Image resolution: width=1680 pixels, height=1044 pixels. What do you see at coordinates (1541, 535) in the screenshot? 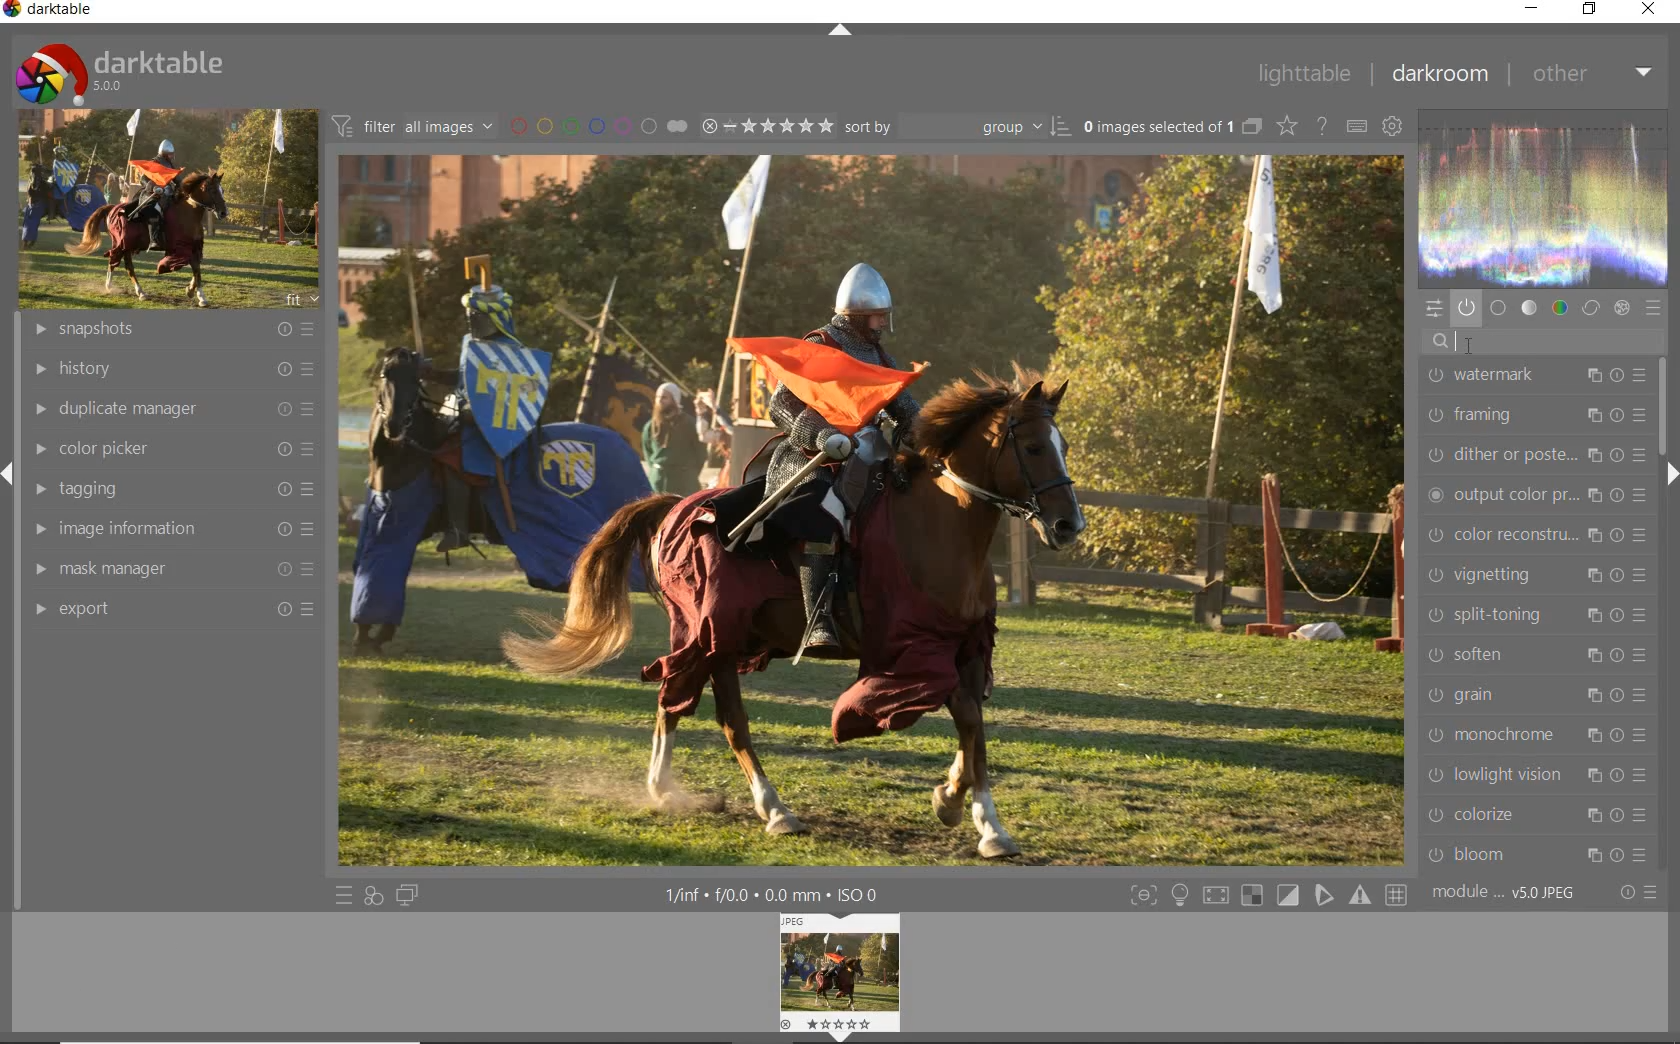
I see `color reconstruction` at bounding box center [1541, 535].